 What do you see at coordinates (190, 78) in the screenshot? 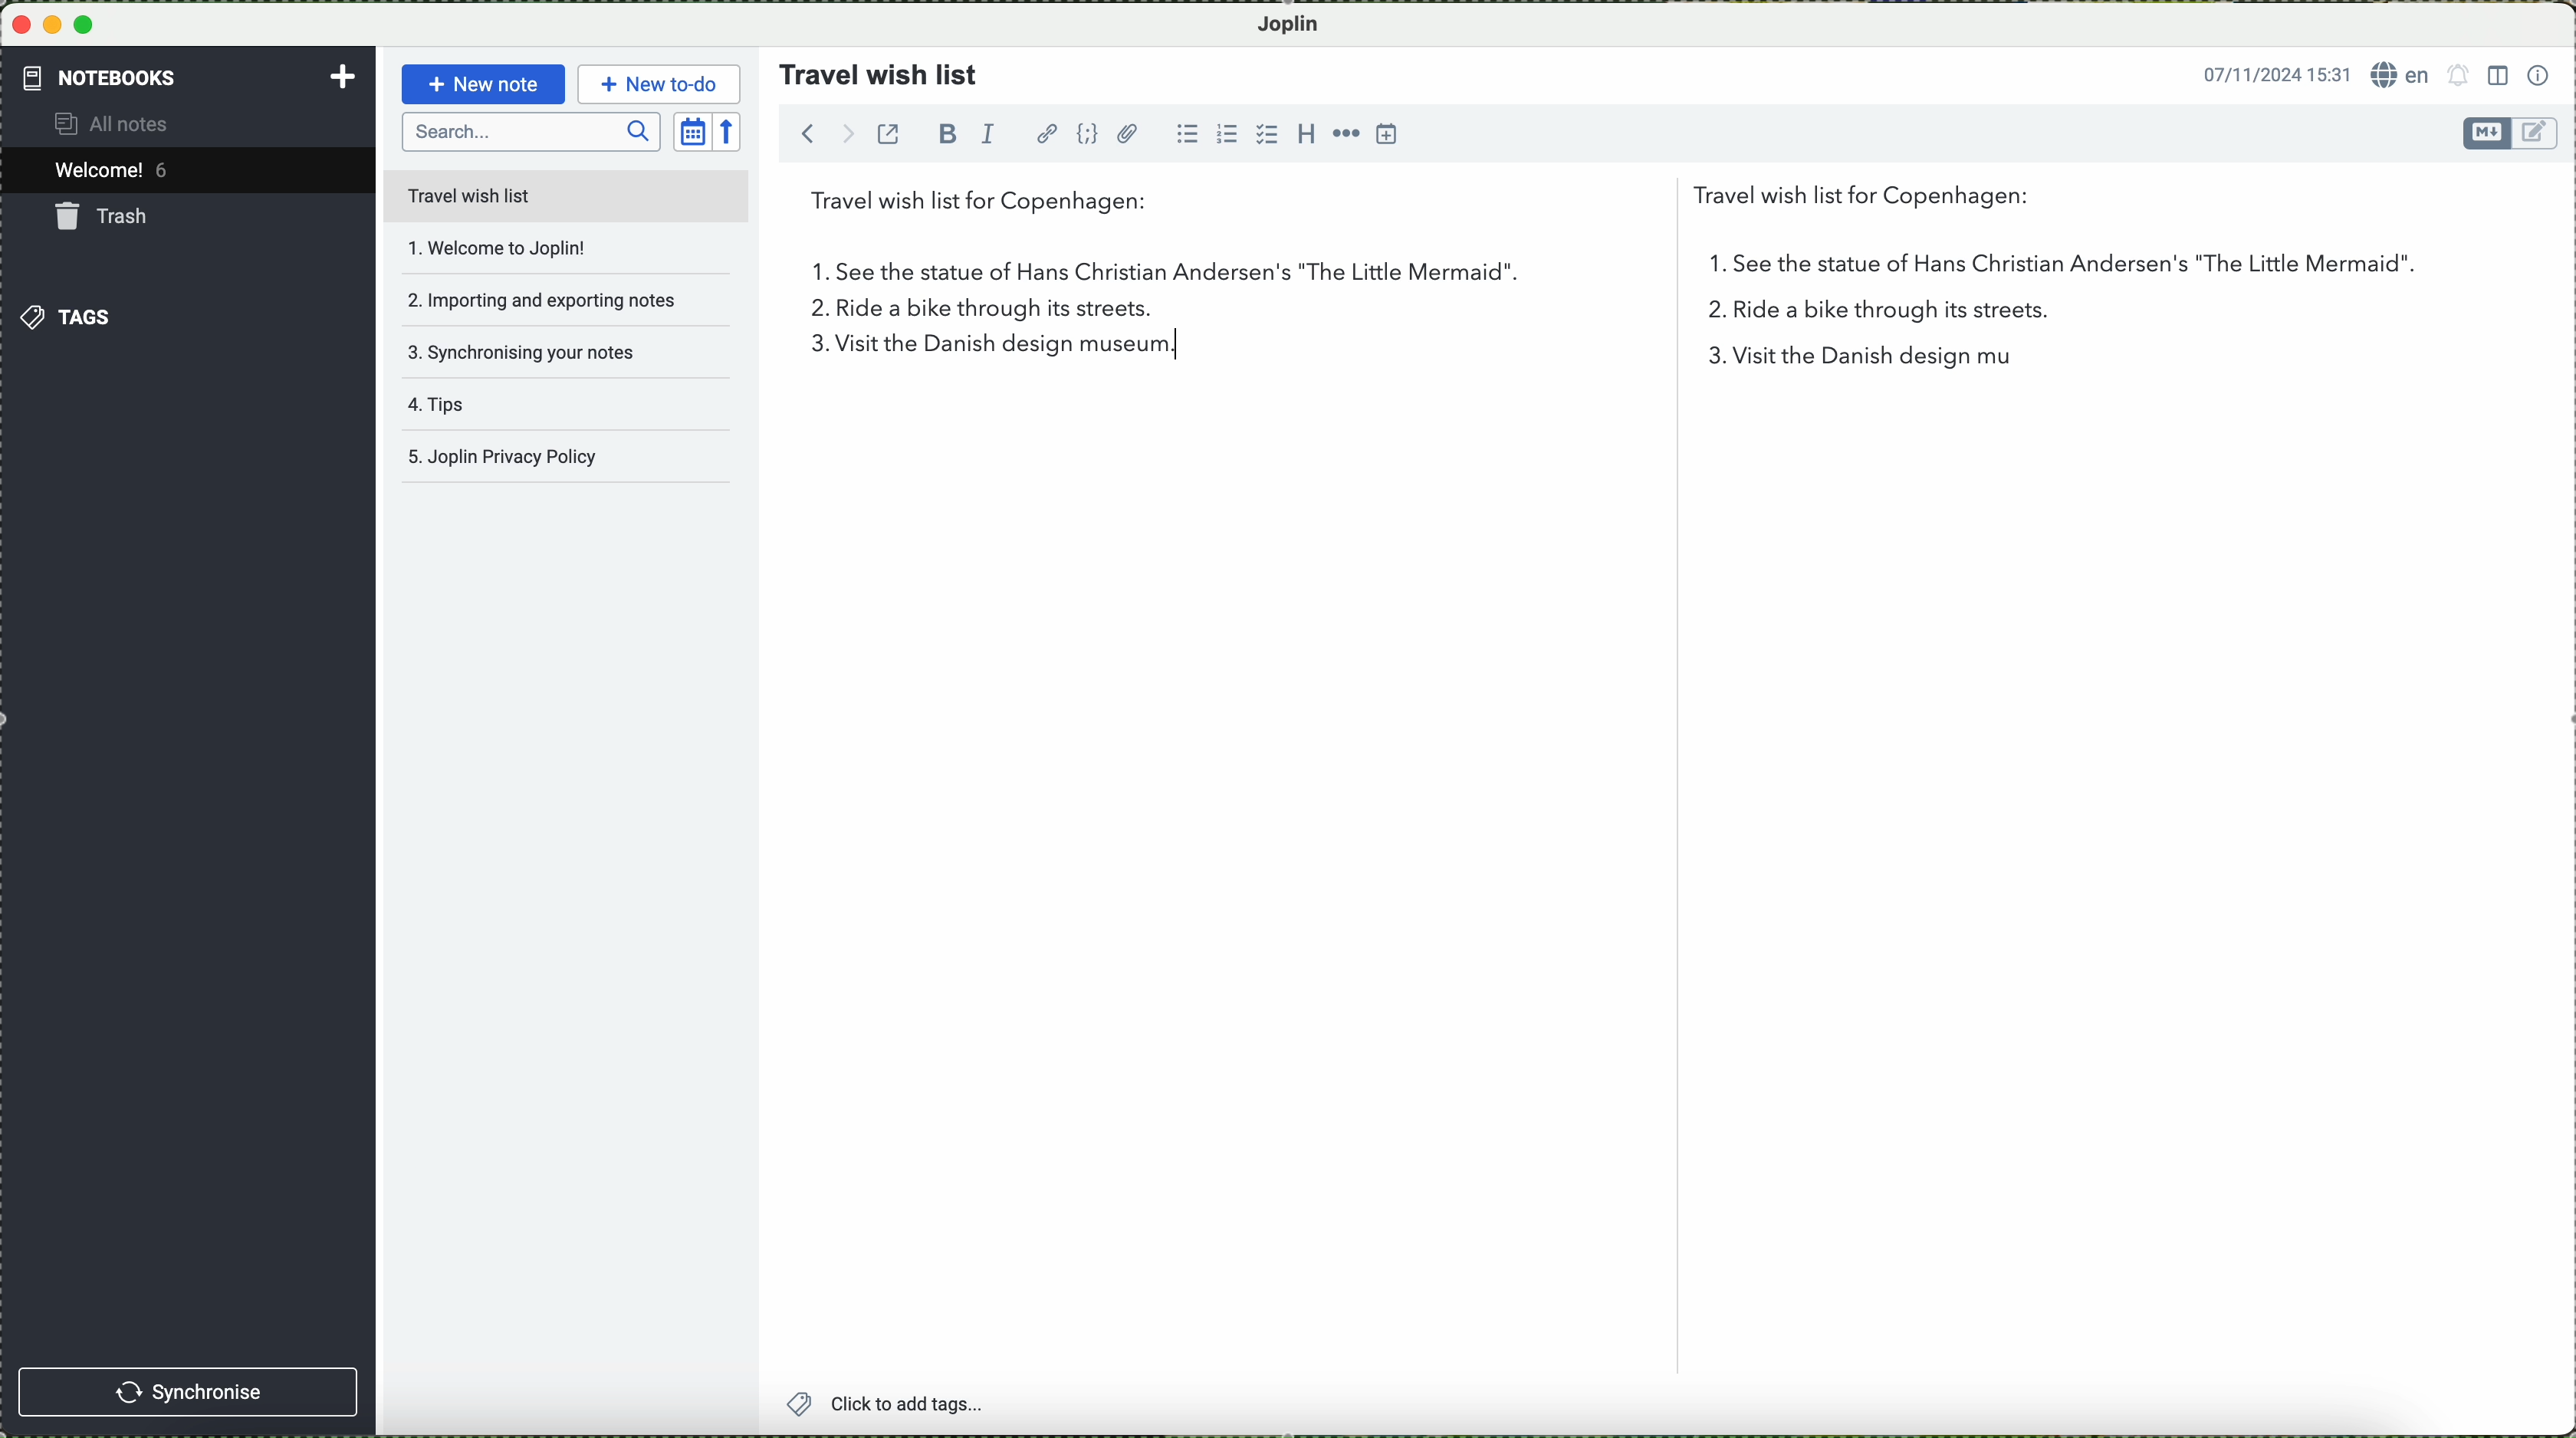
I see `notebooks tab` at bounding box center [190, 78].